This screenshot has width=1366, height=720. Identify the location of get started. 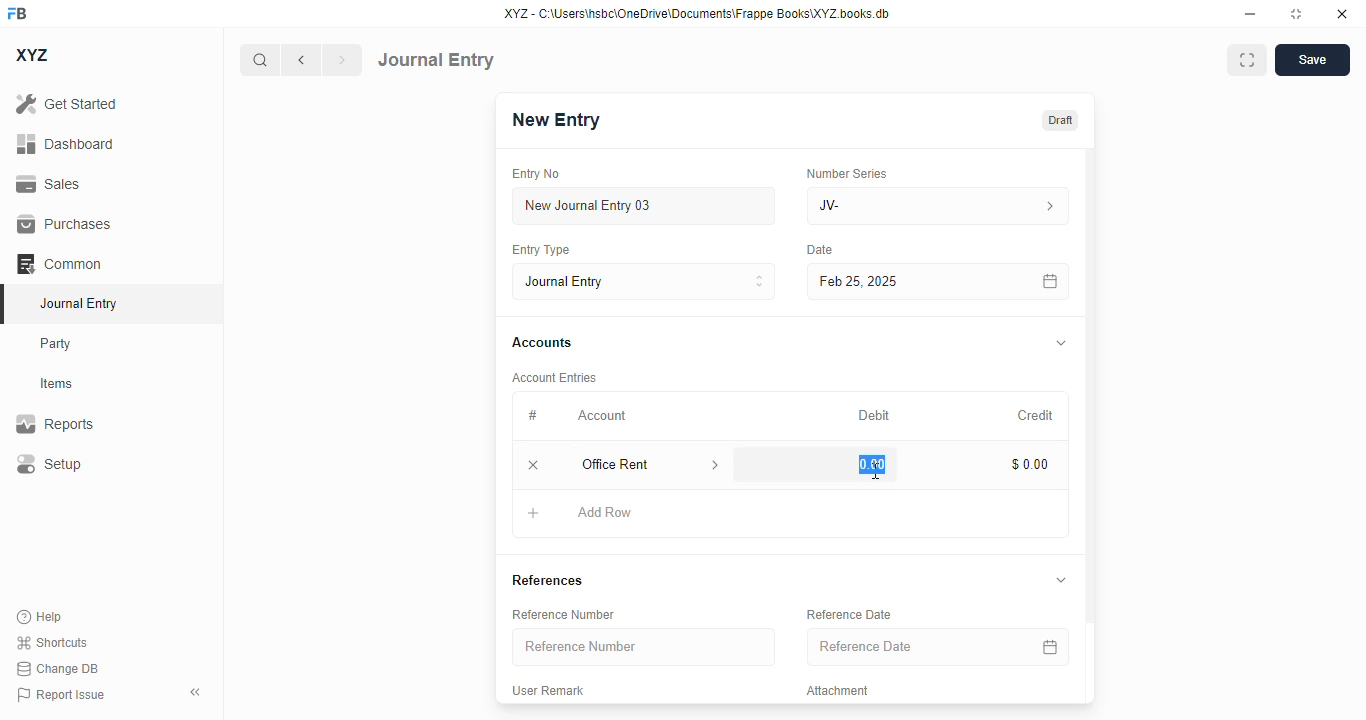
(66, 103).